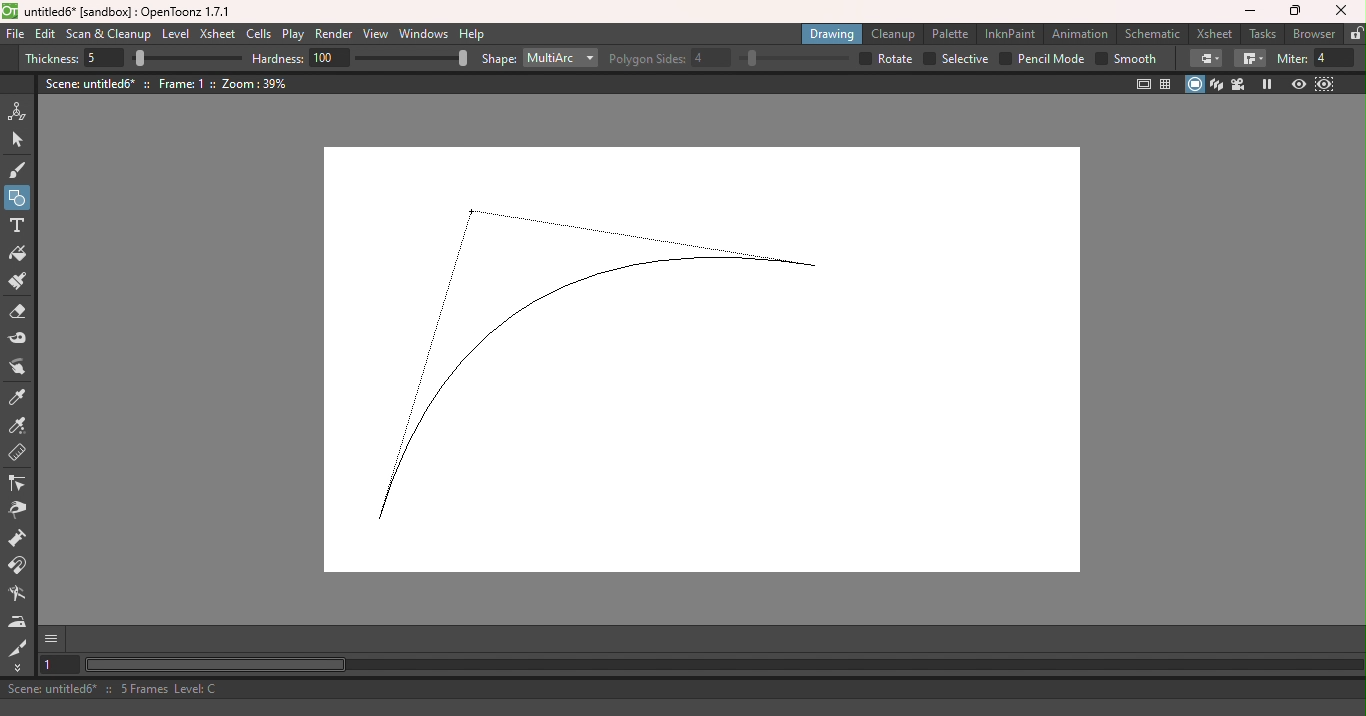 This screenshot has height=716, width=1366. What do you see at coordinates (1249, 59) in the screenshot?
I see `Join` at bounding box center [1249, 59].